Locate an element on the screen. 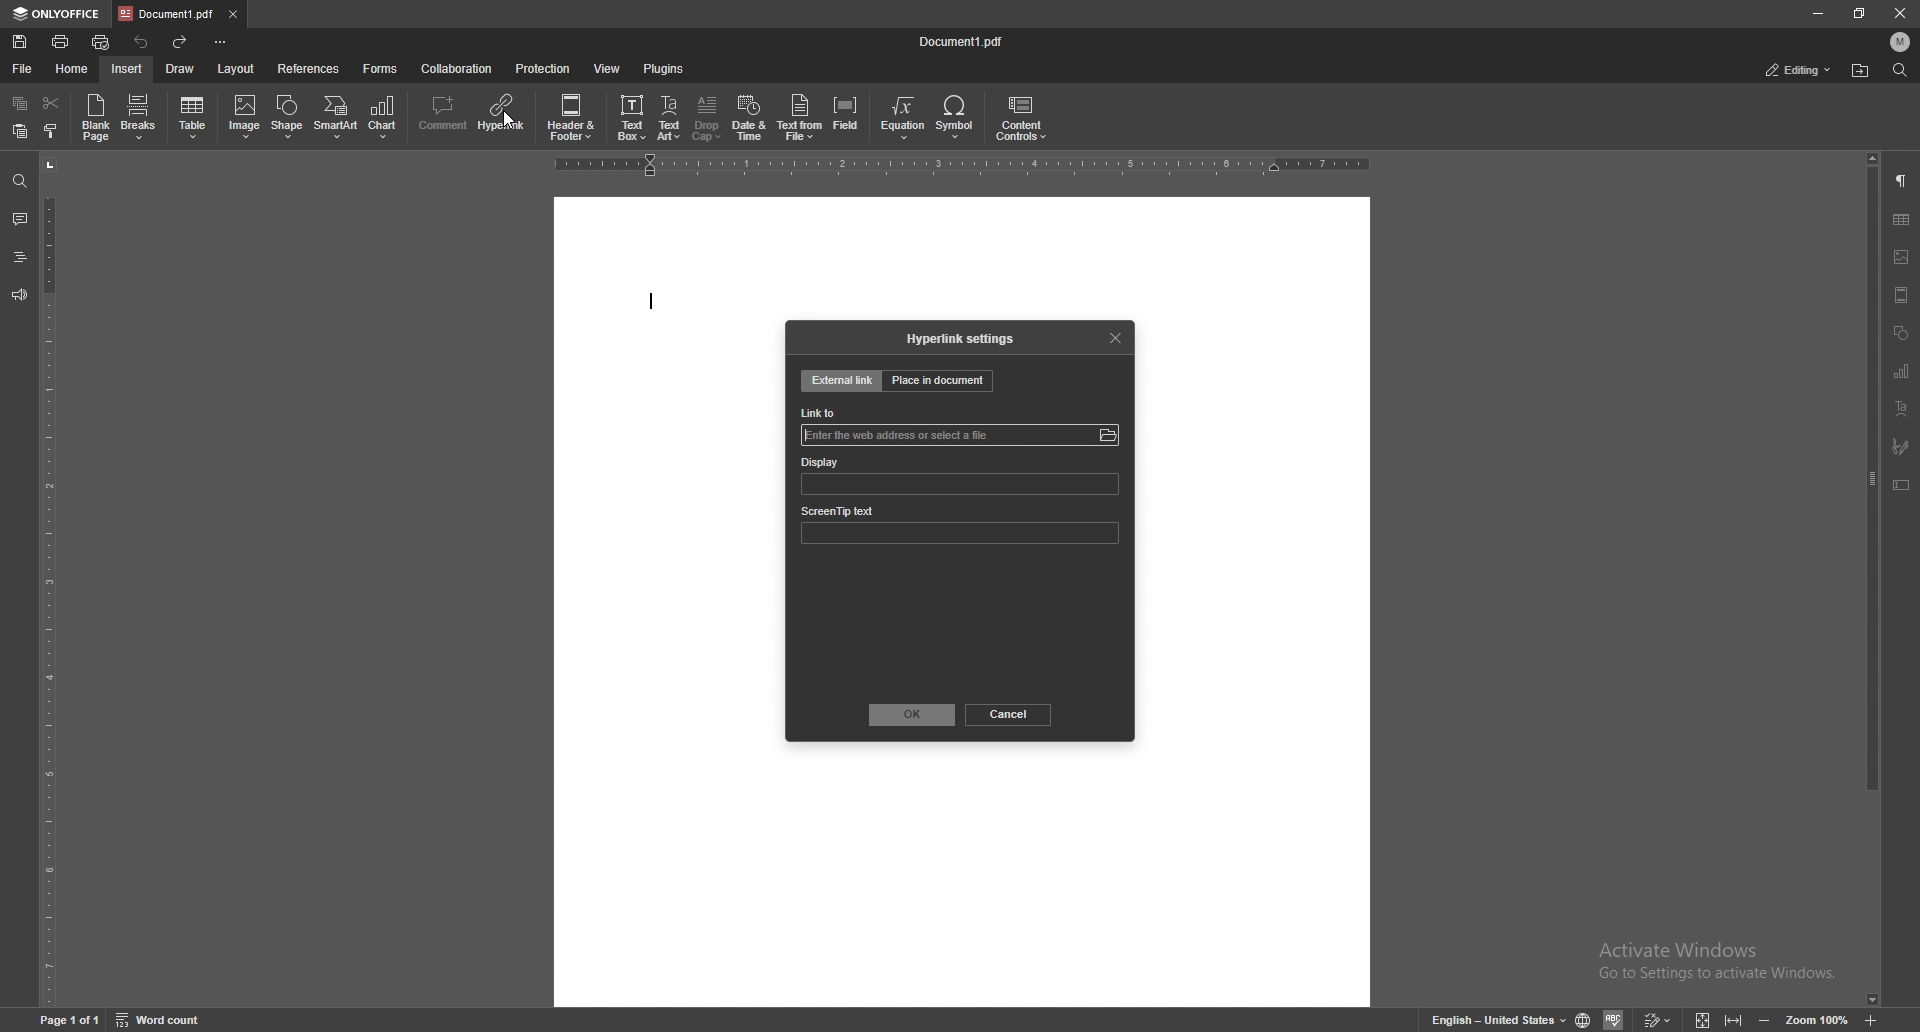 The height and width of the screenshot is (1032, 1920). forms is located at coordinates (379, 69).